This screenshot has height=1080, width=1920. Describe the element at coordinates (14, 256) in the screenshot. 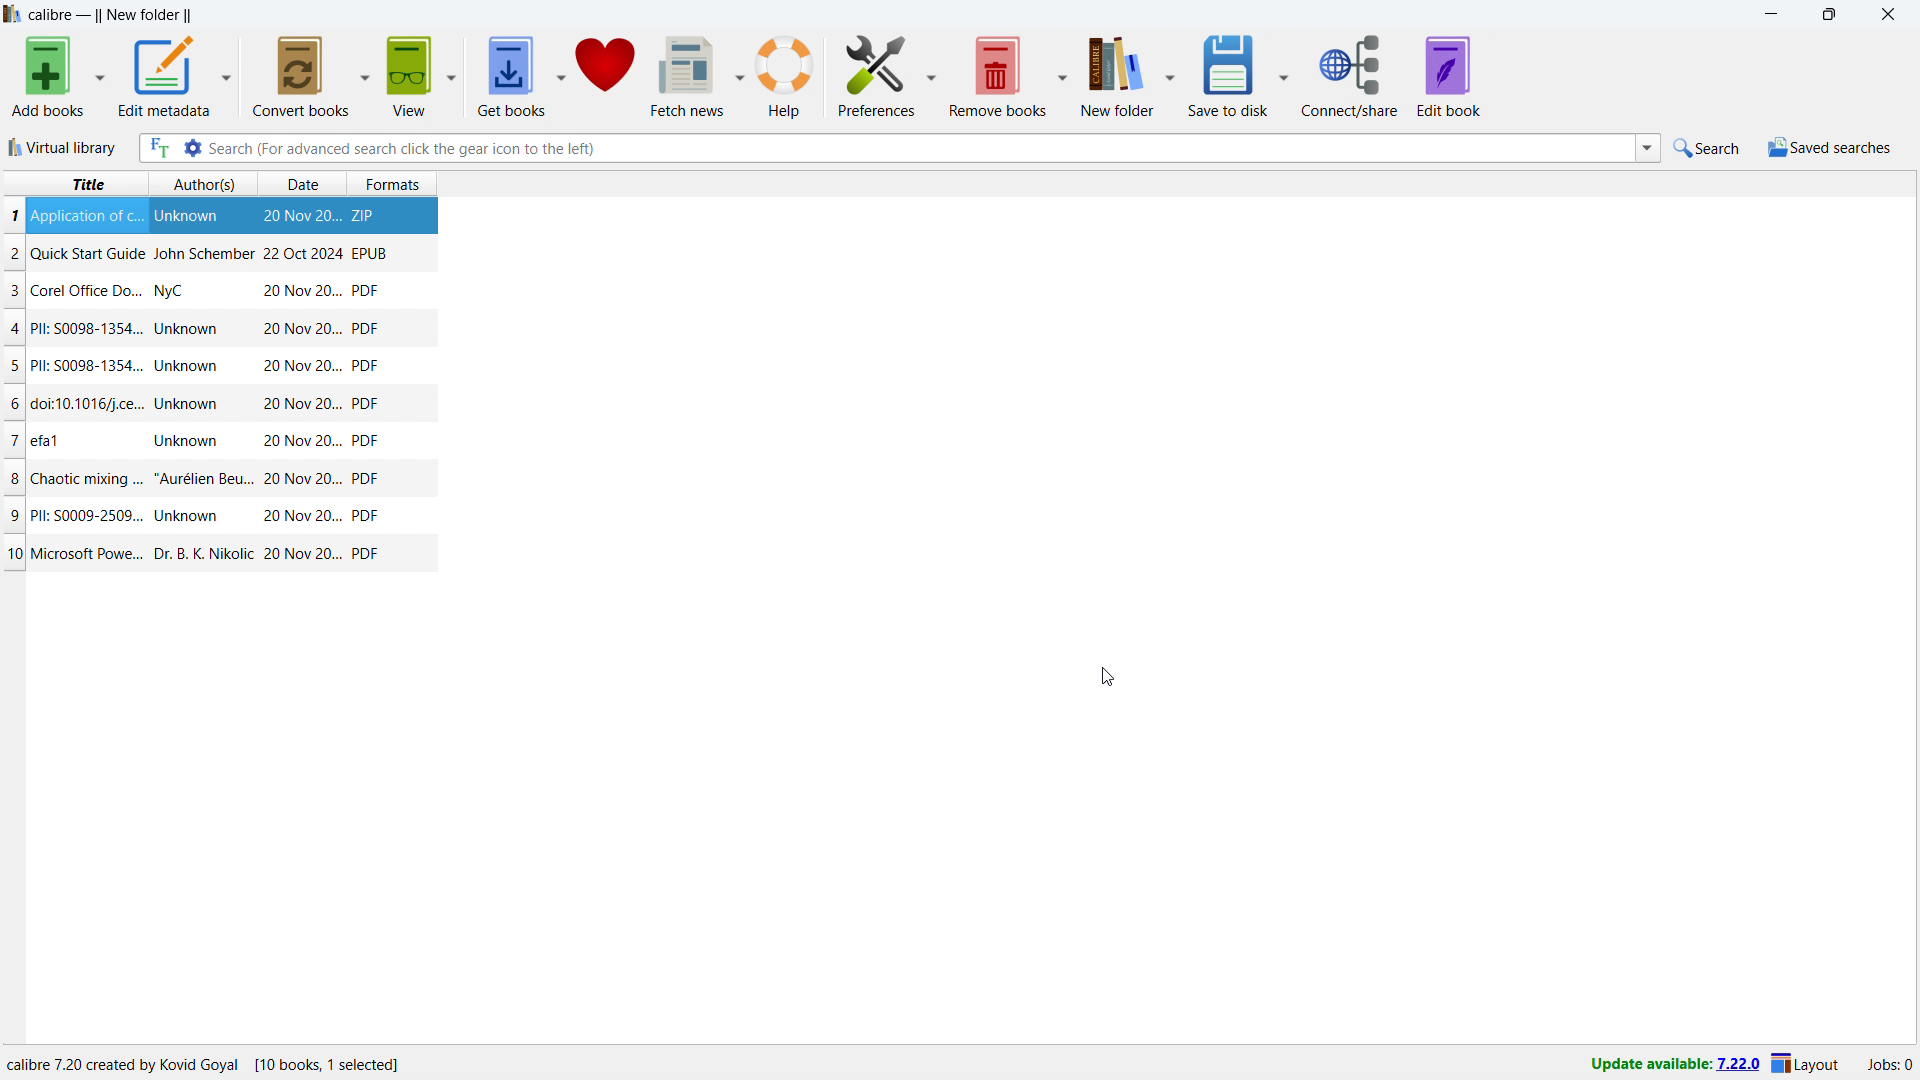

I see `2` at that location.